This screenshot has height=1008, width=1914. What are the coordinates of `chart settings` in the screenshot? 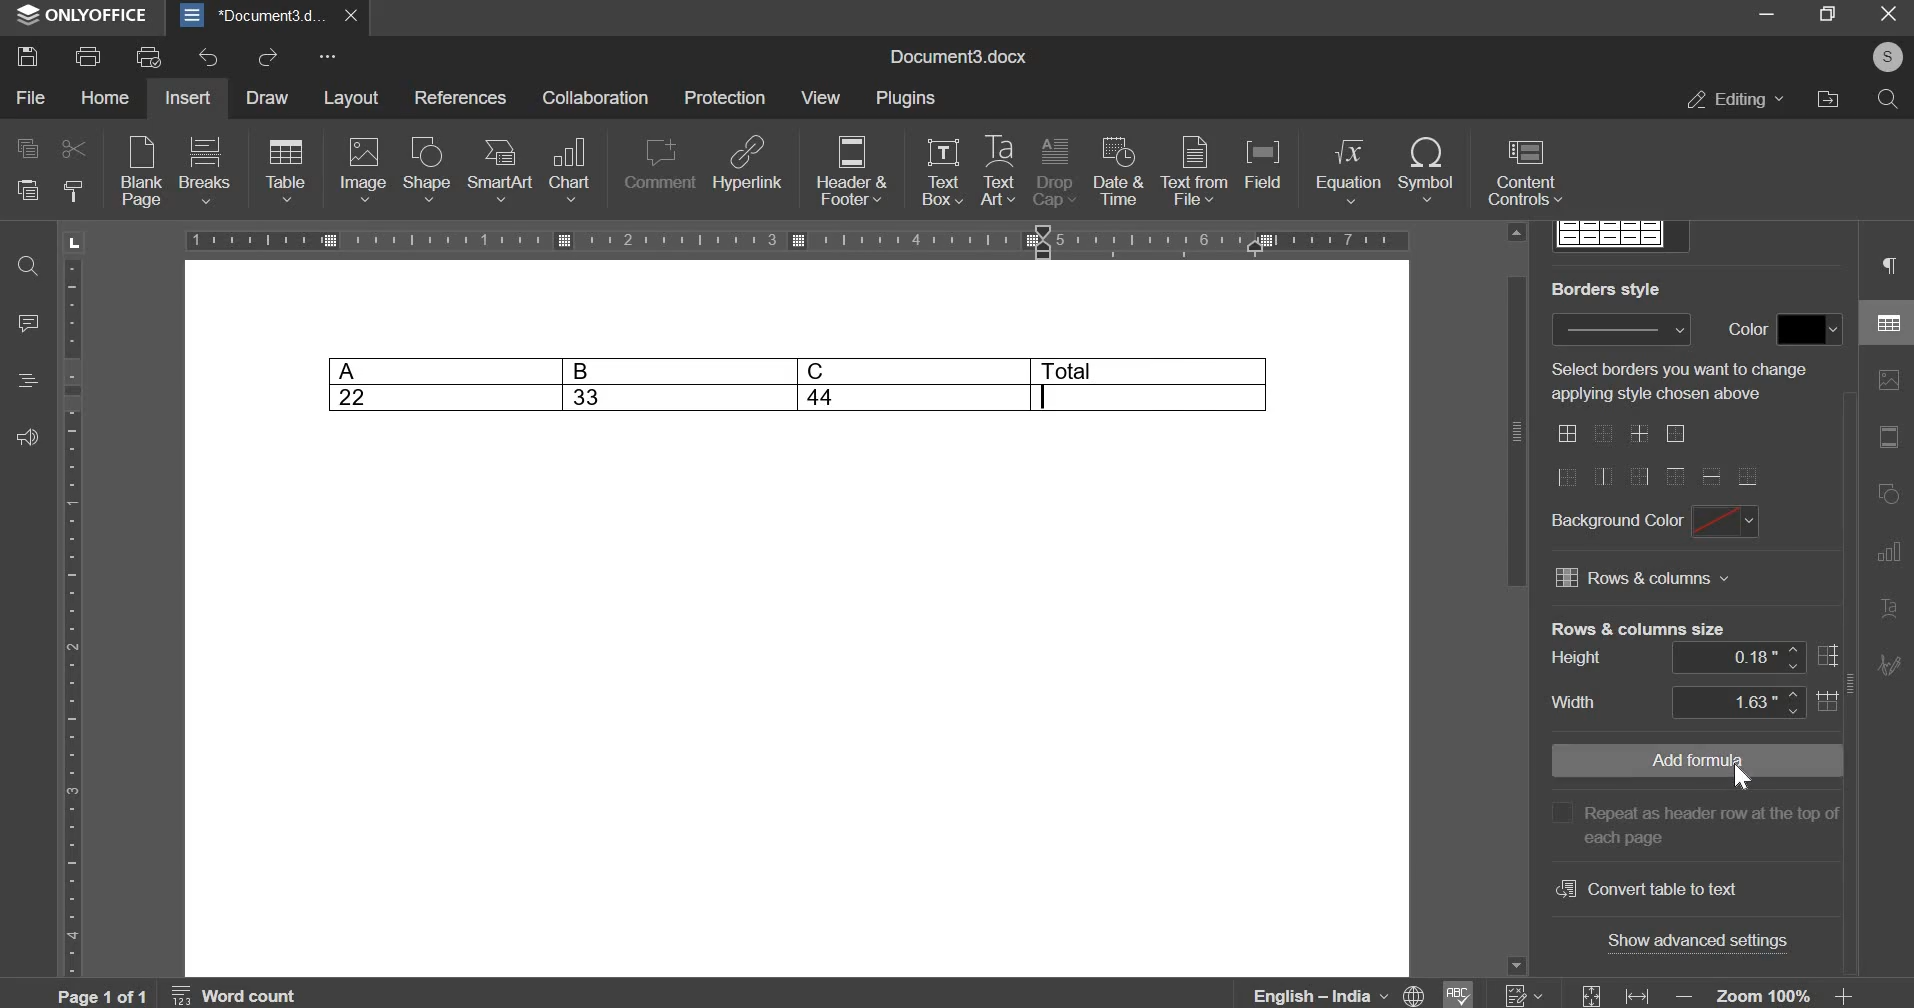 It's located at (1887, 552).